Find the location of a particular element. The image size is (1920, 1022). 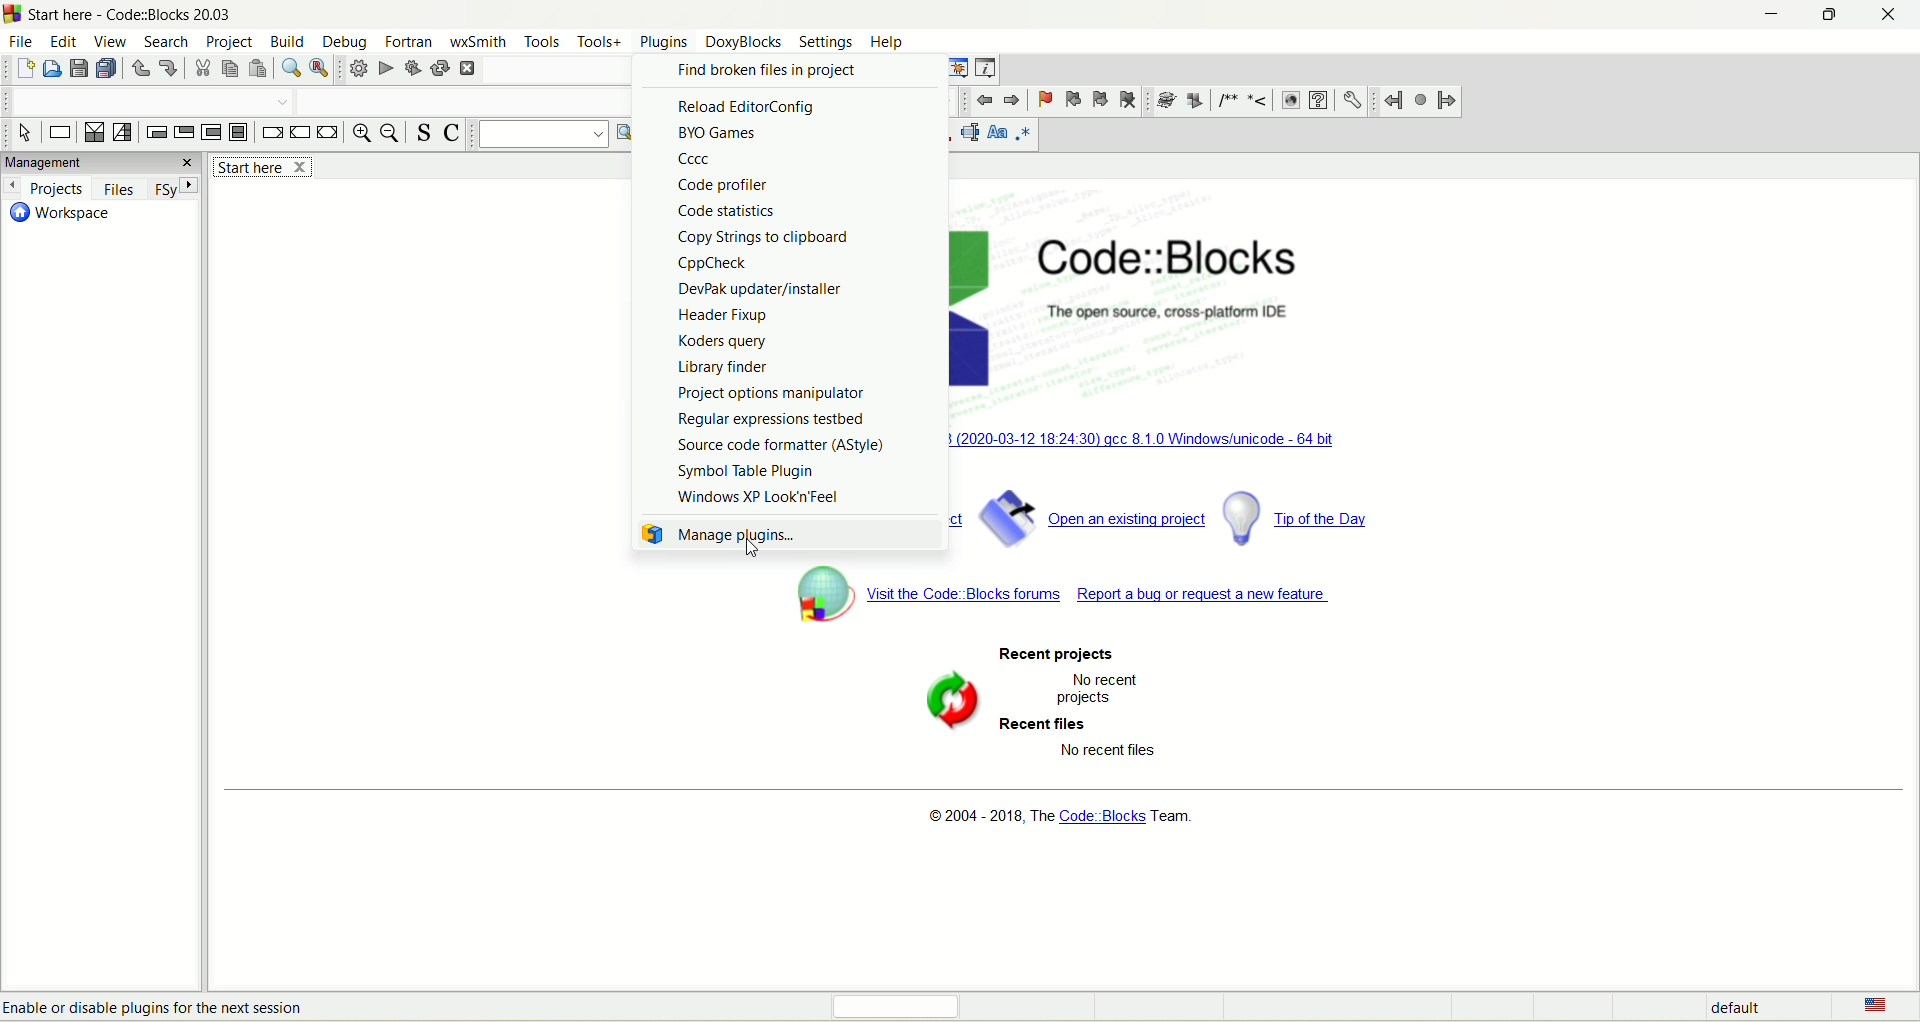

devpak updater is located at coordinates (758, 289).